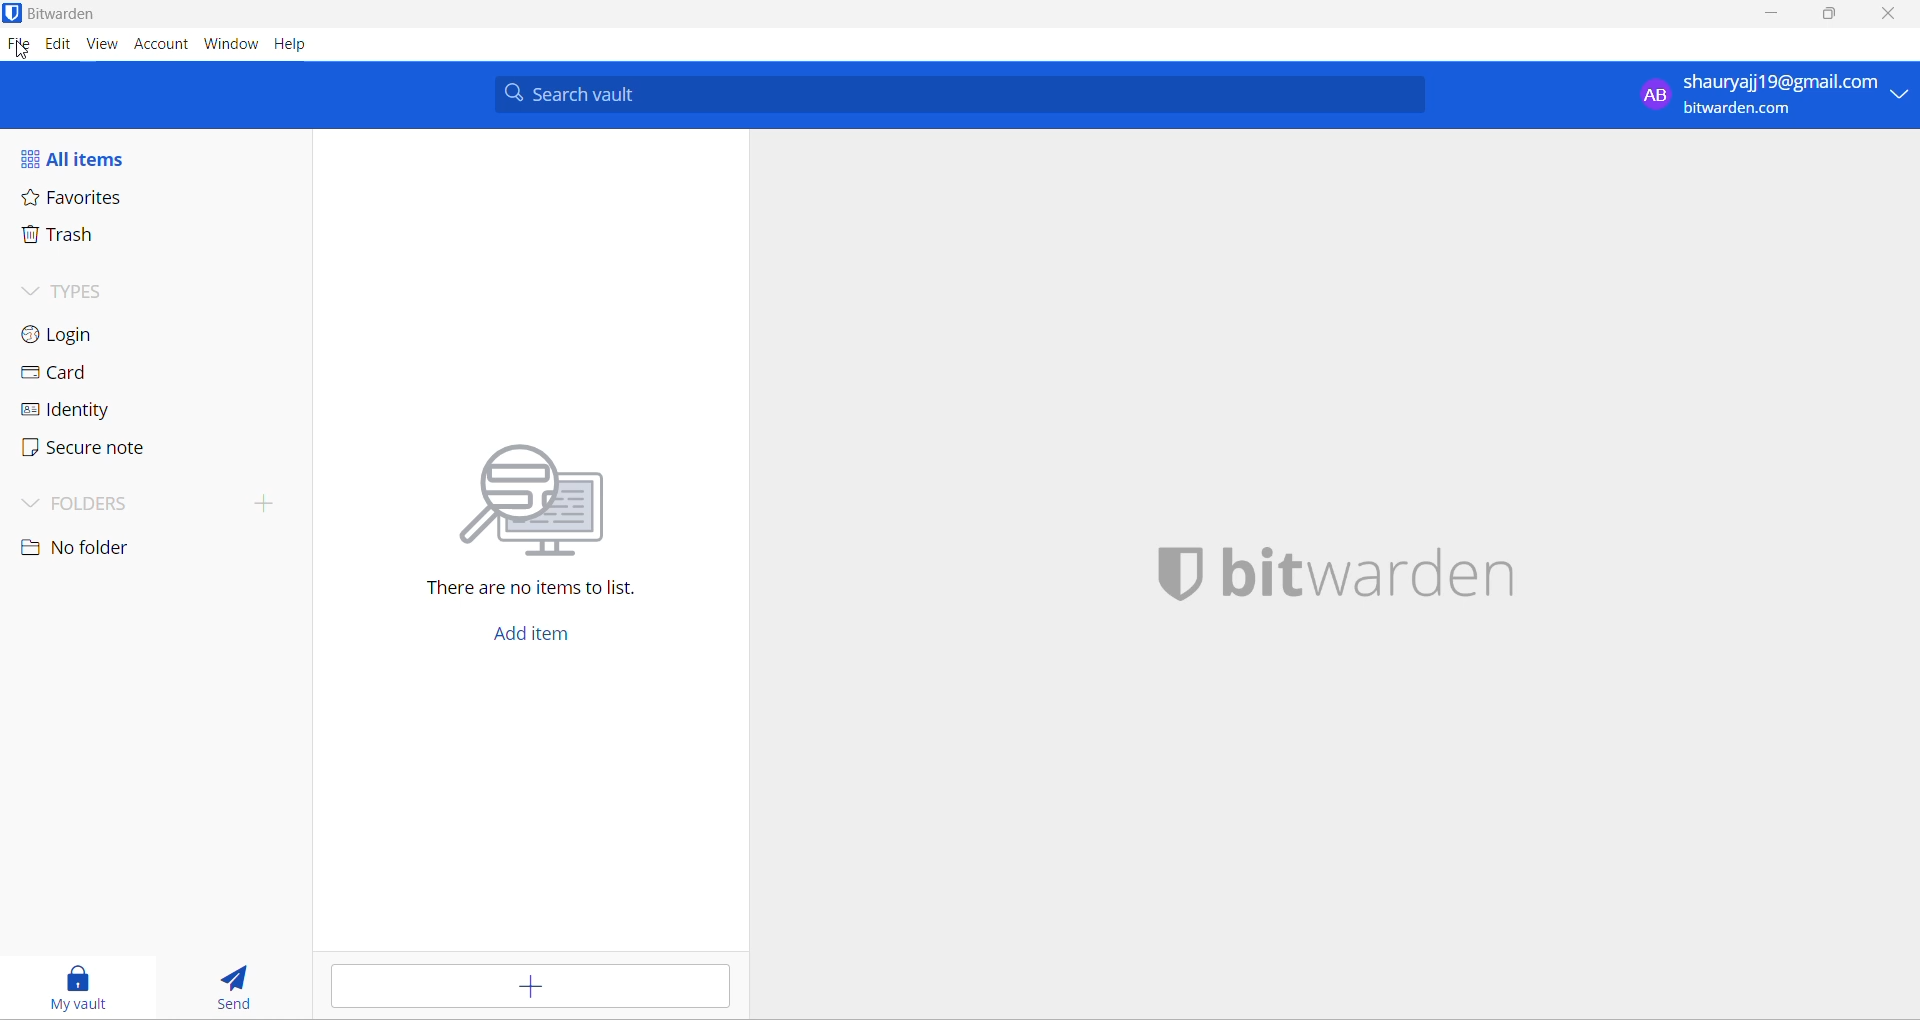  I want to click on account, so click(161, 44).